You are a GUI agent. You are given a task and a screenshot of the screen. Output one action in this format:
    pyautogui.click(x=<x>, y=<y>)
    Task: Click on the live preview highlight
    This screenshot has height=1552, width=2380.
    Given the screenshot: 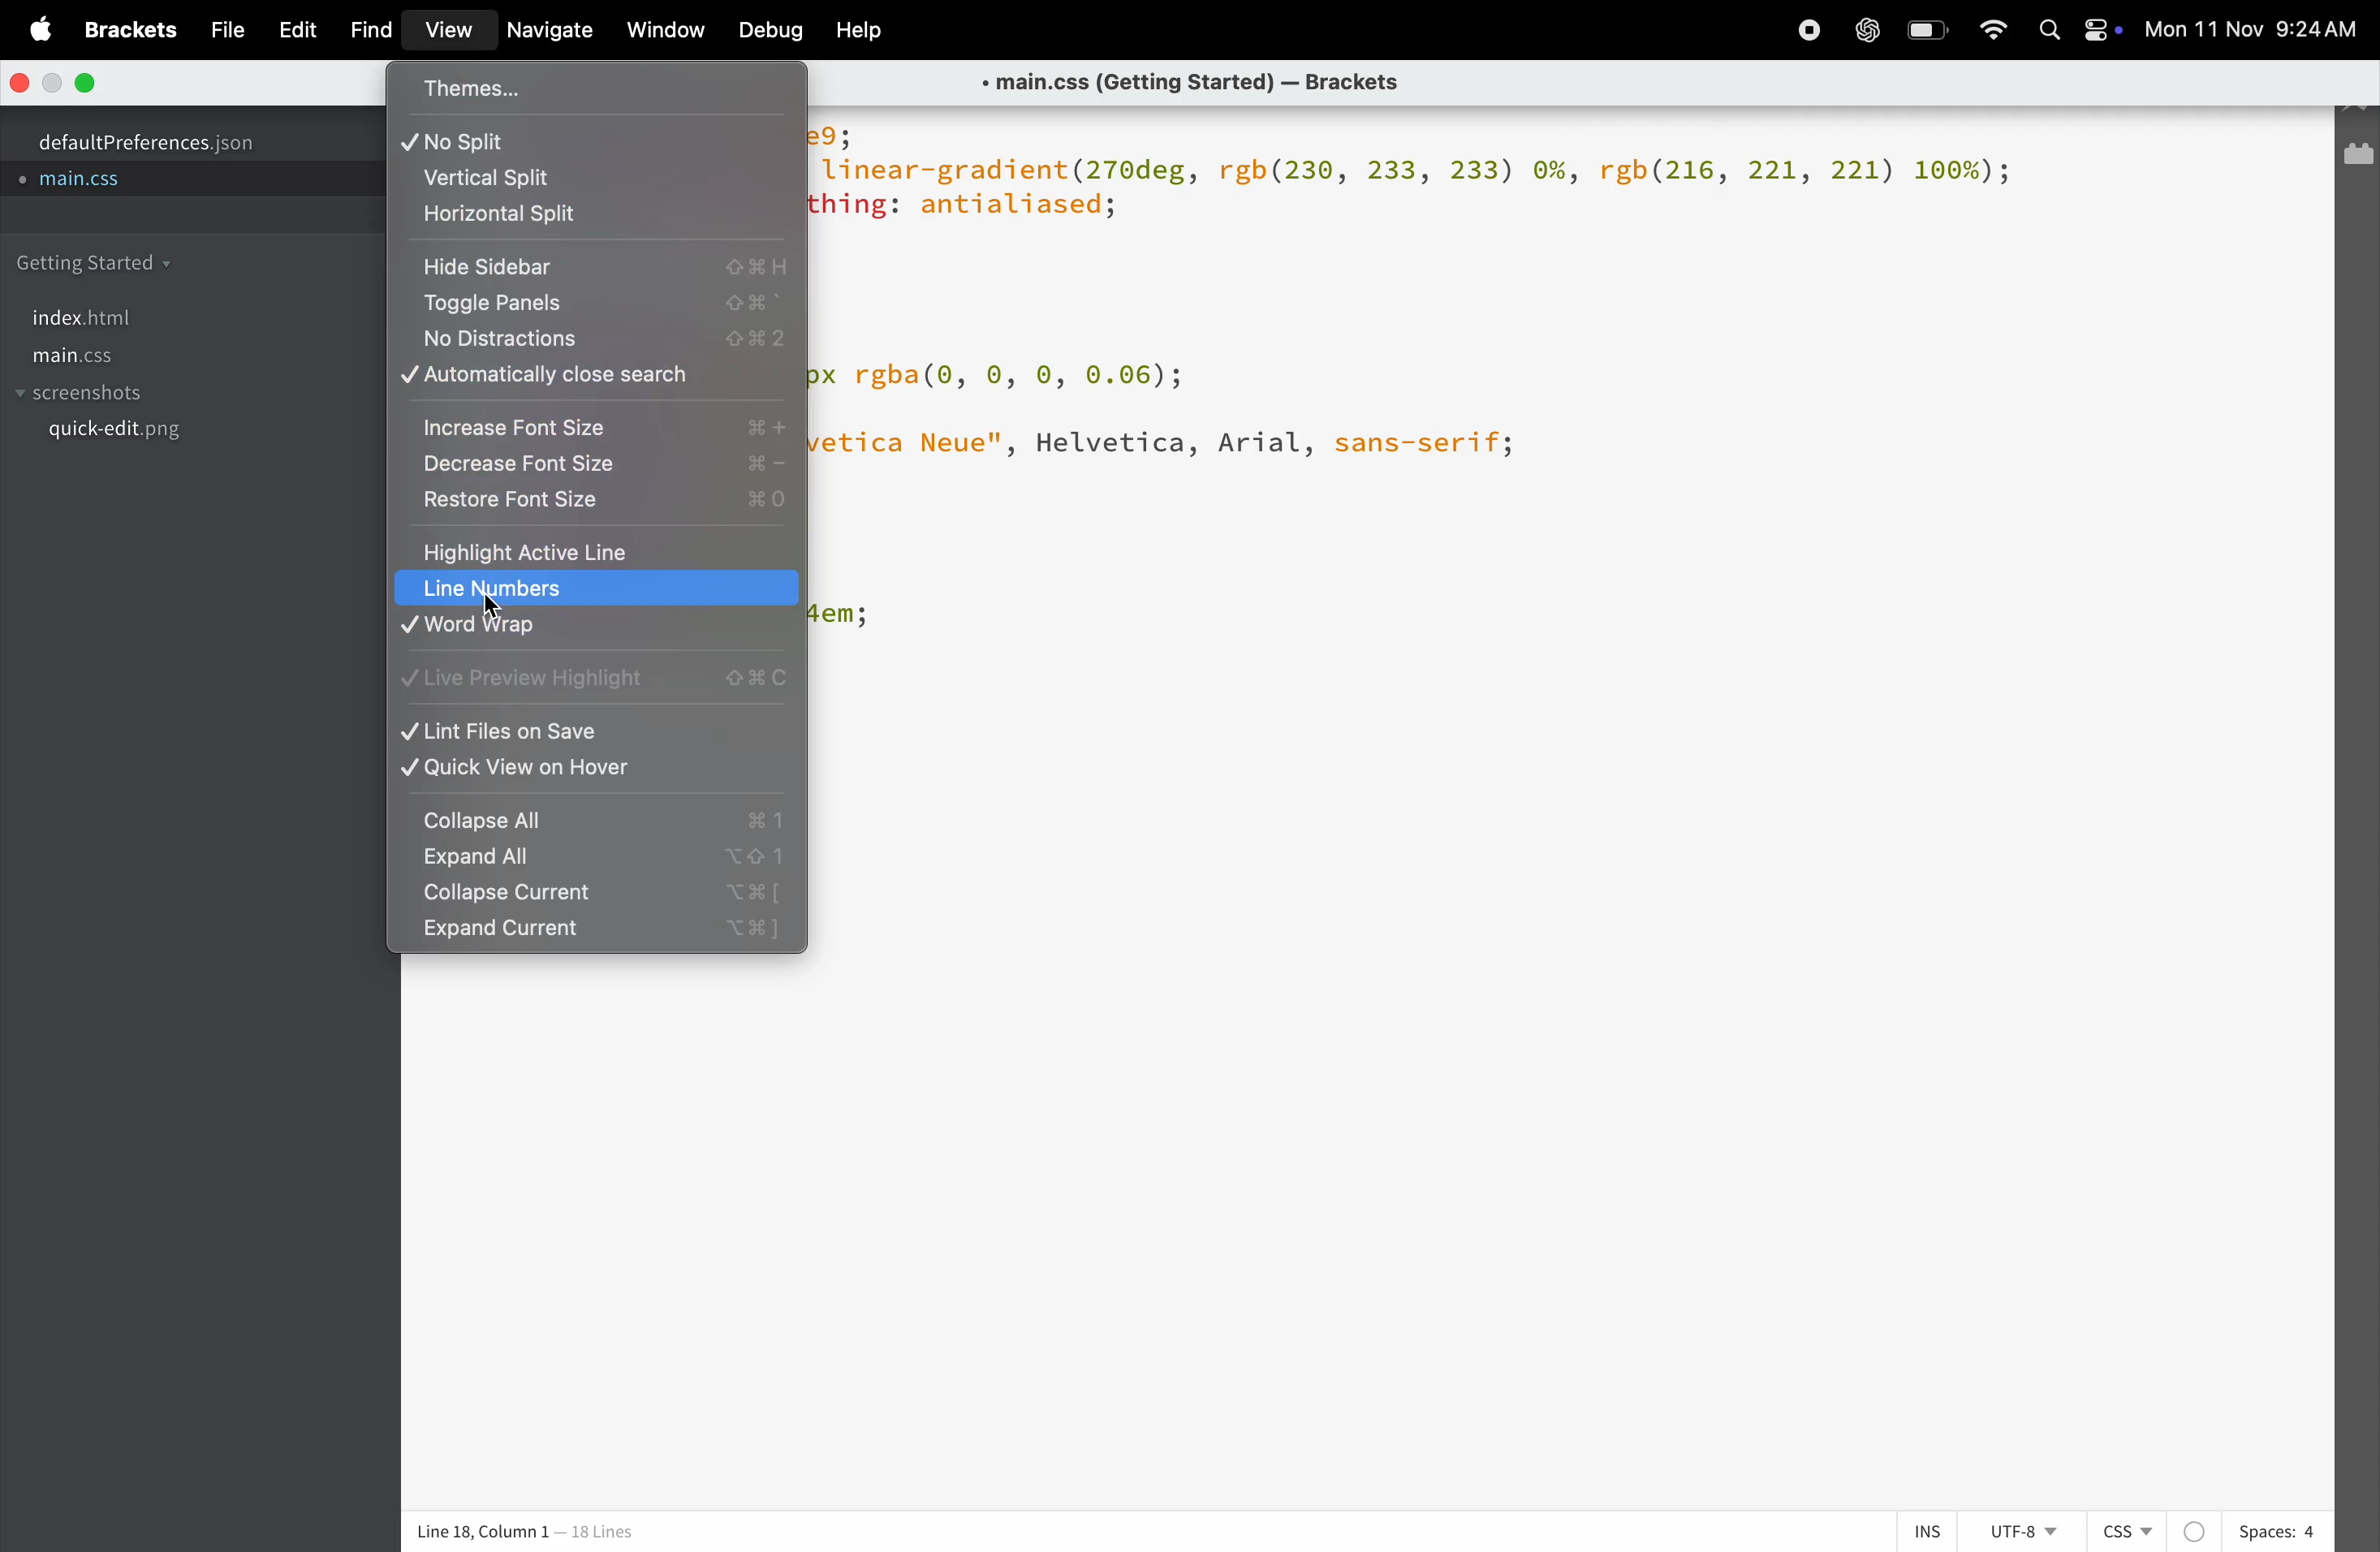 What is the action you would take?
    pyautogui.click(x=597, y=686)
    